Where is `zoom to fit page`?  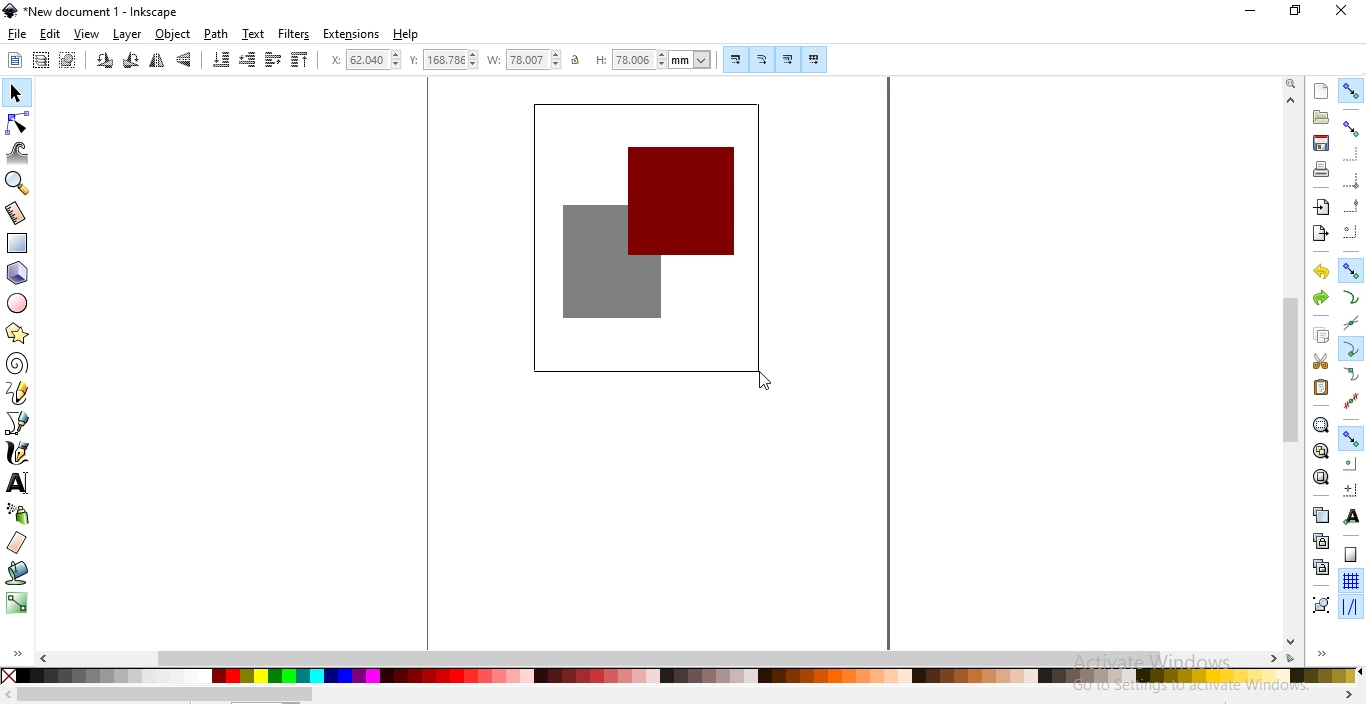 zoom to fit page is located at coordinates (1321, 477).